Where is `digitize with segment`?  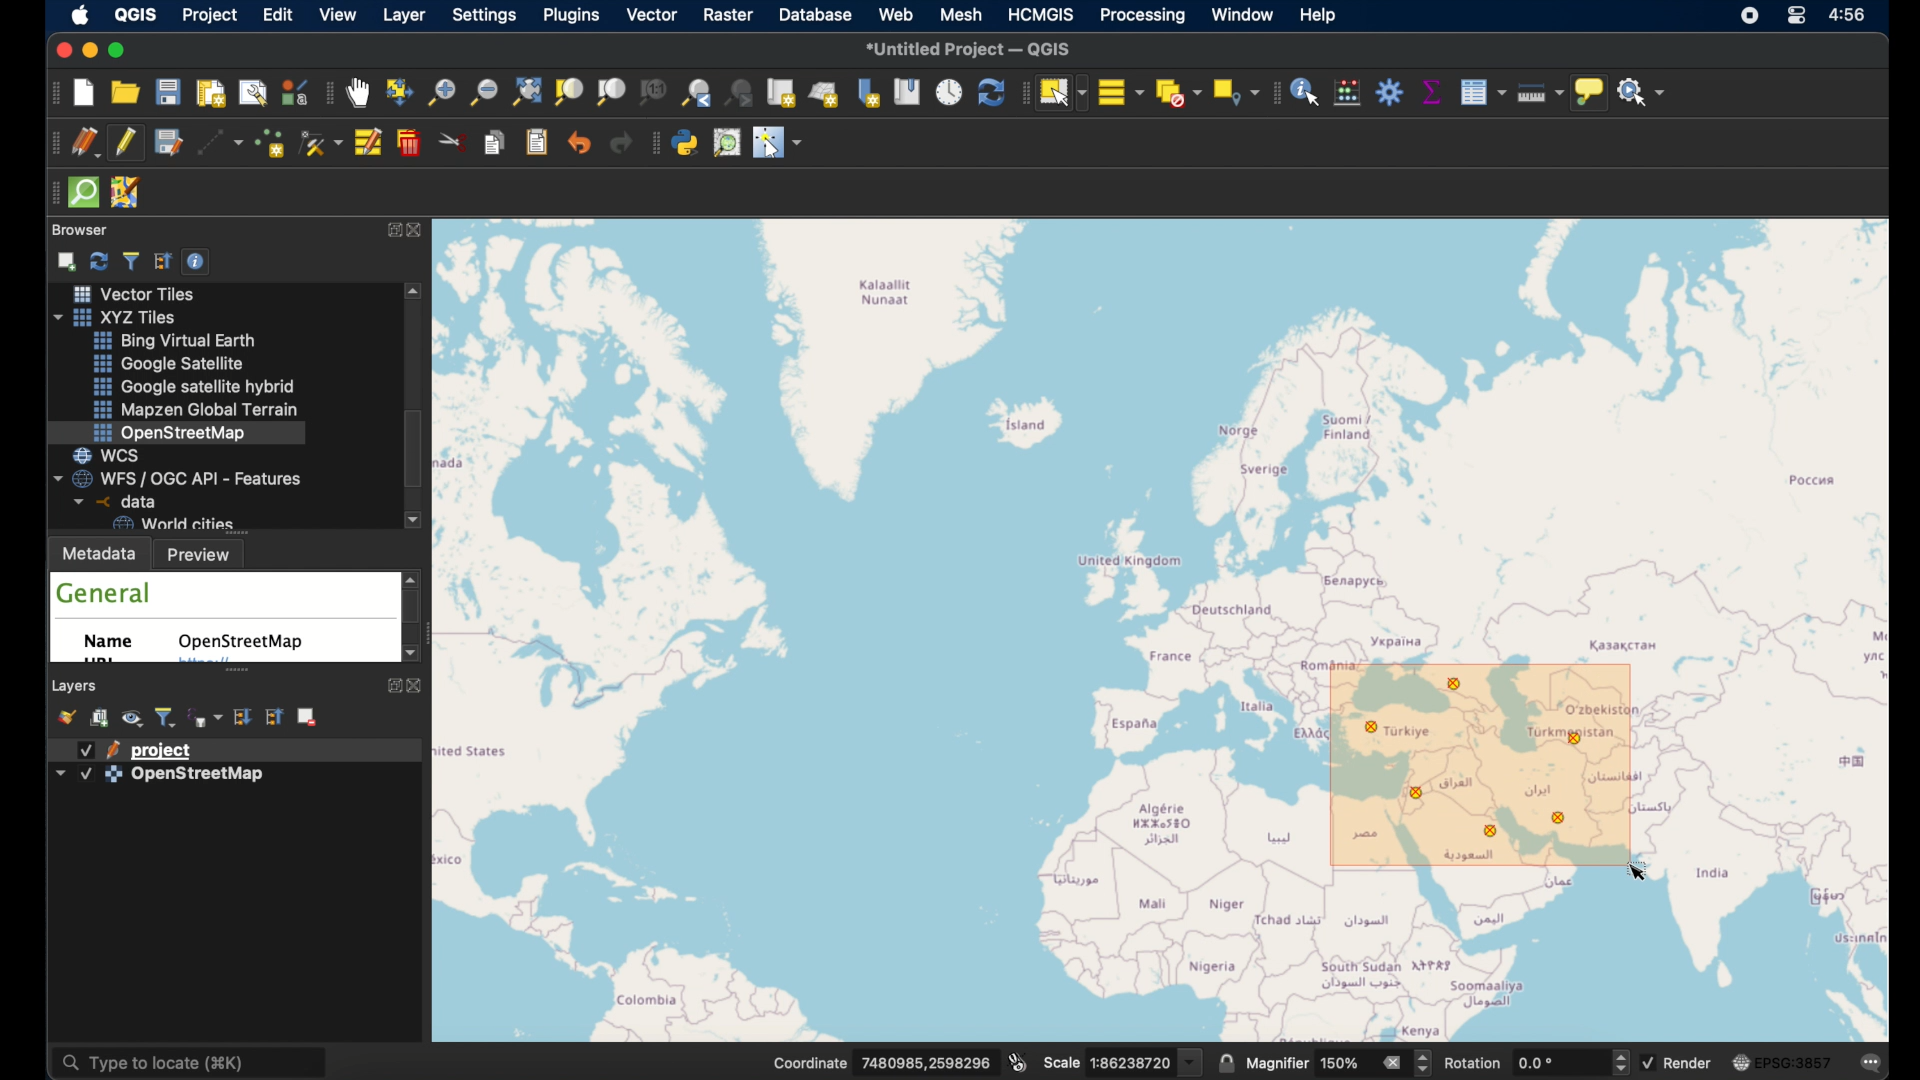
digitize with segment is located at coordinates (223, 145).